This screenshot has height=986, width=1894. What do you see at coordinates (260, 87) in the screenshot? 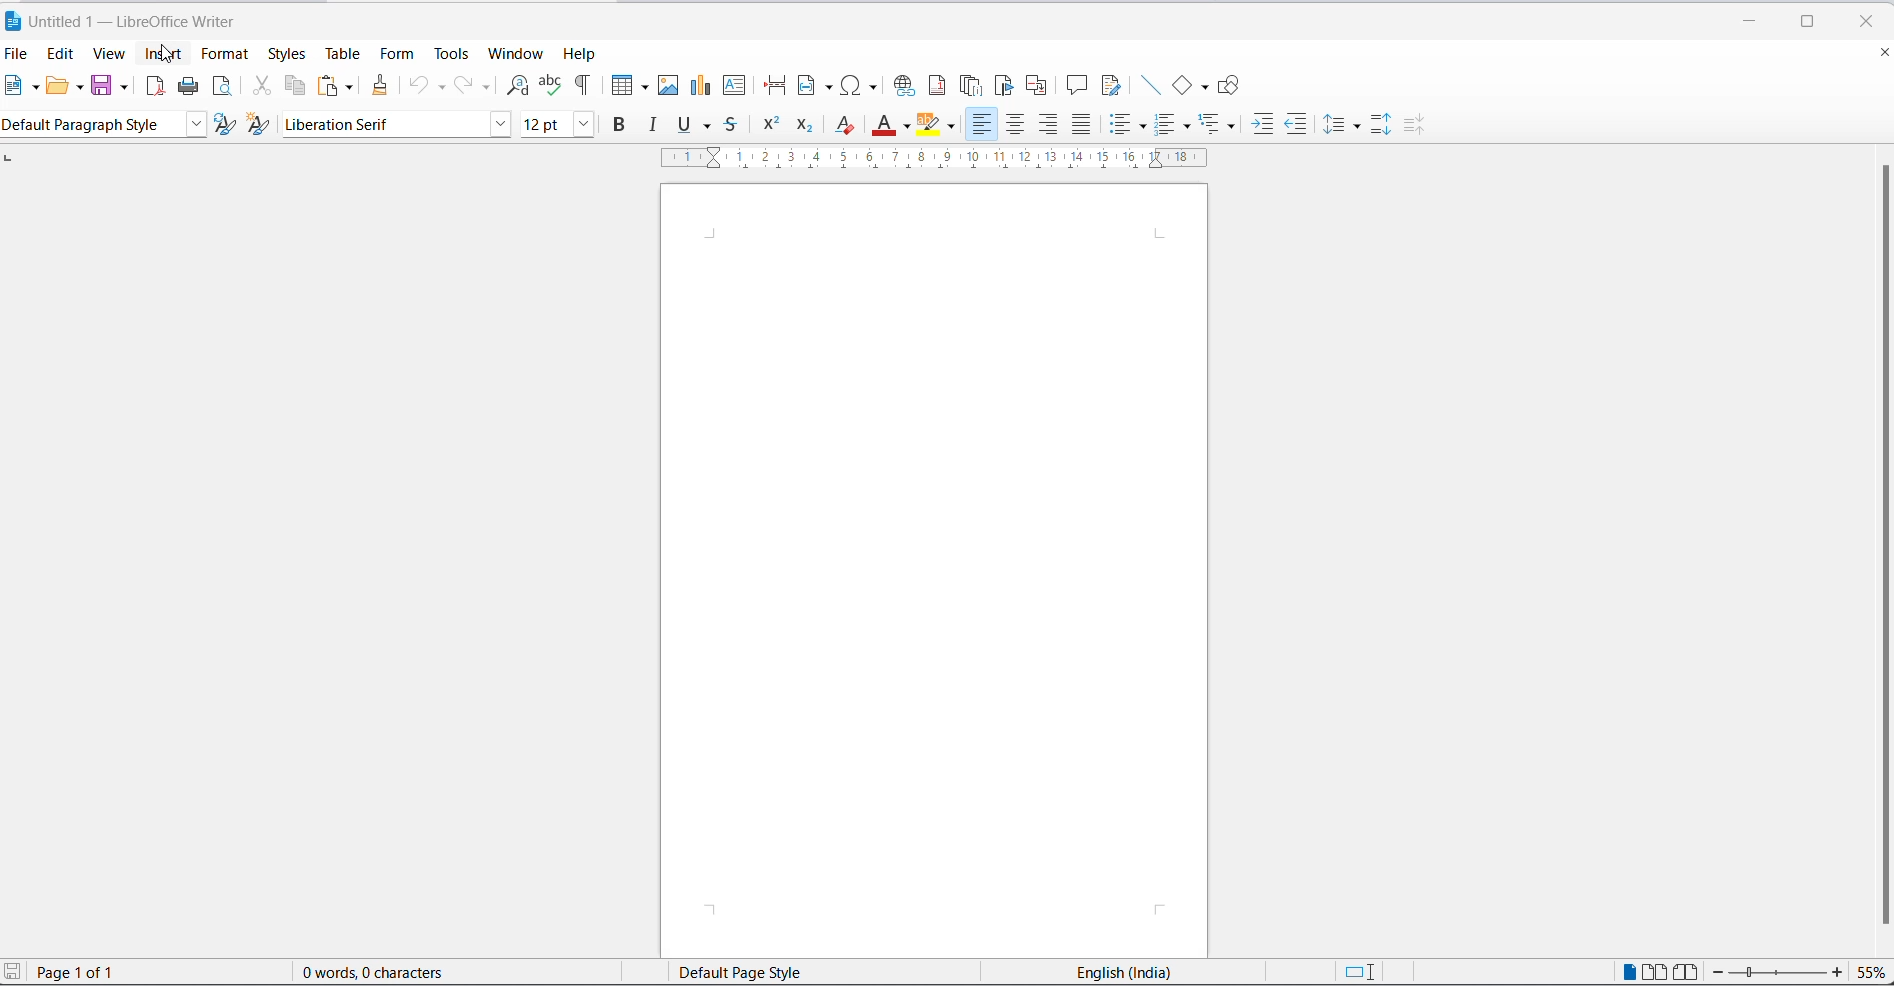
I see `cut` at bounding box center [260, 87].